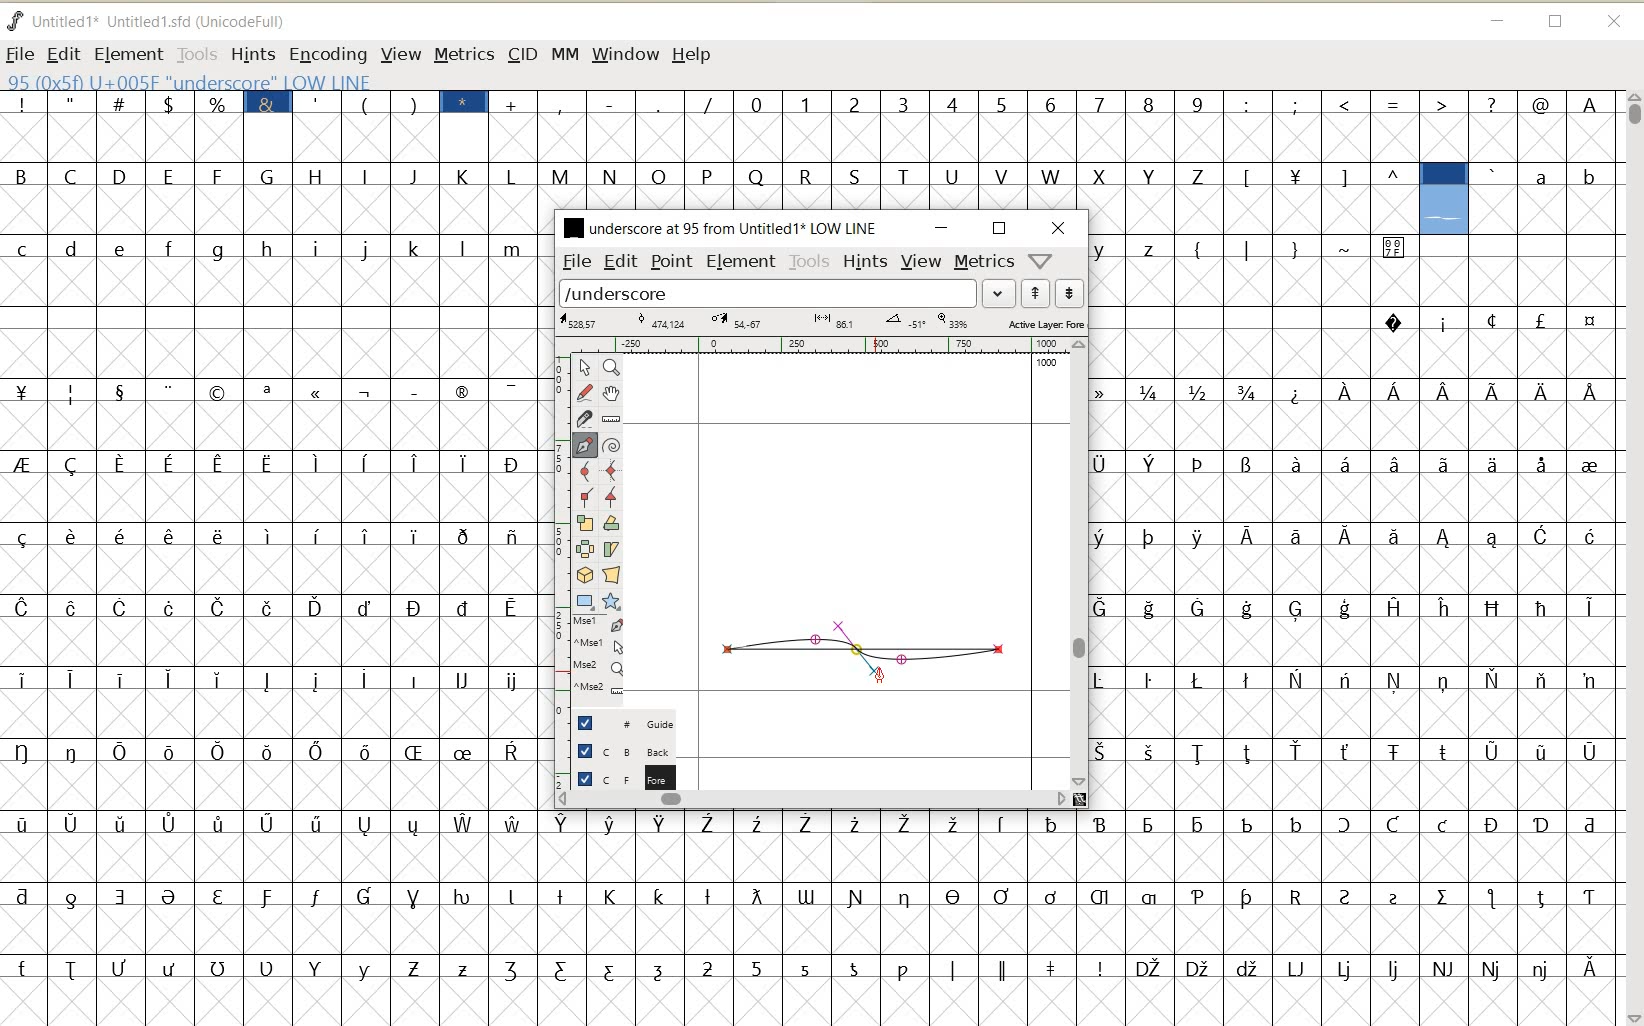 The height and width of the screenshot is (1026, 1644). I want to click on FONT NAME, so click(163, 21).